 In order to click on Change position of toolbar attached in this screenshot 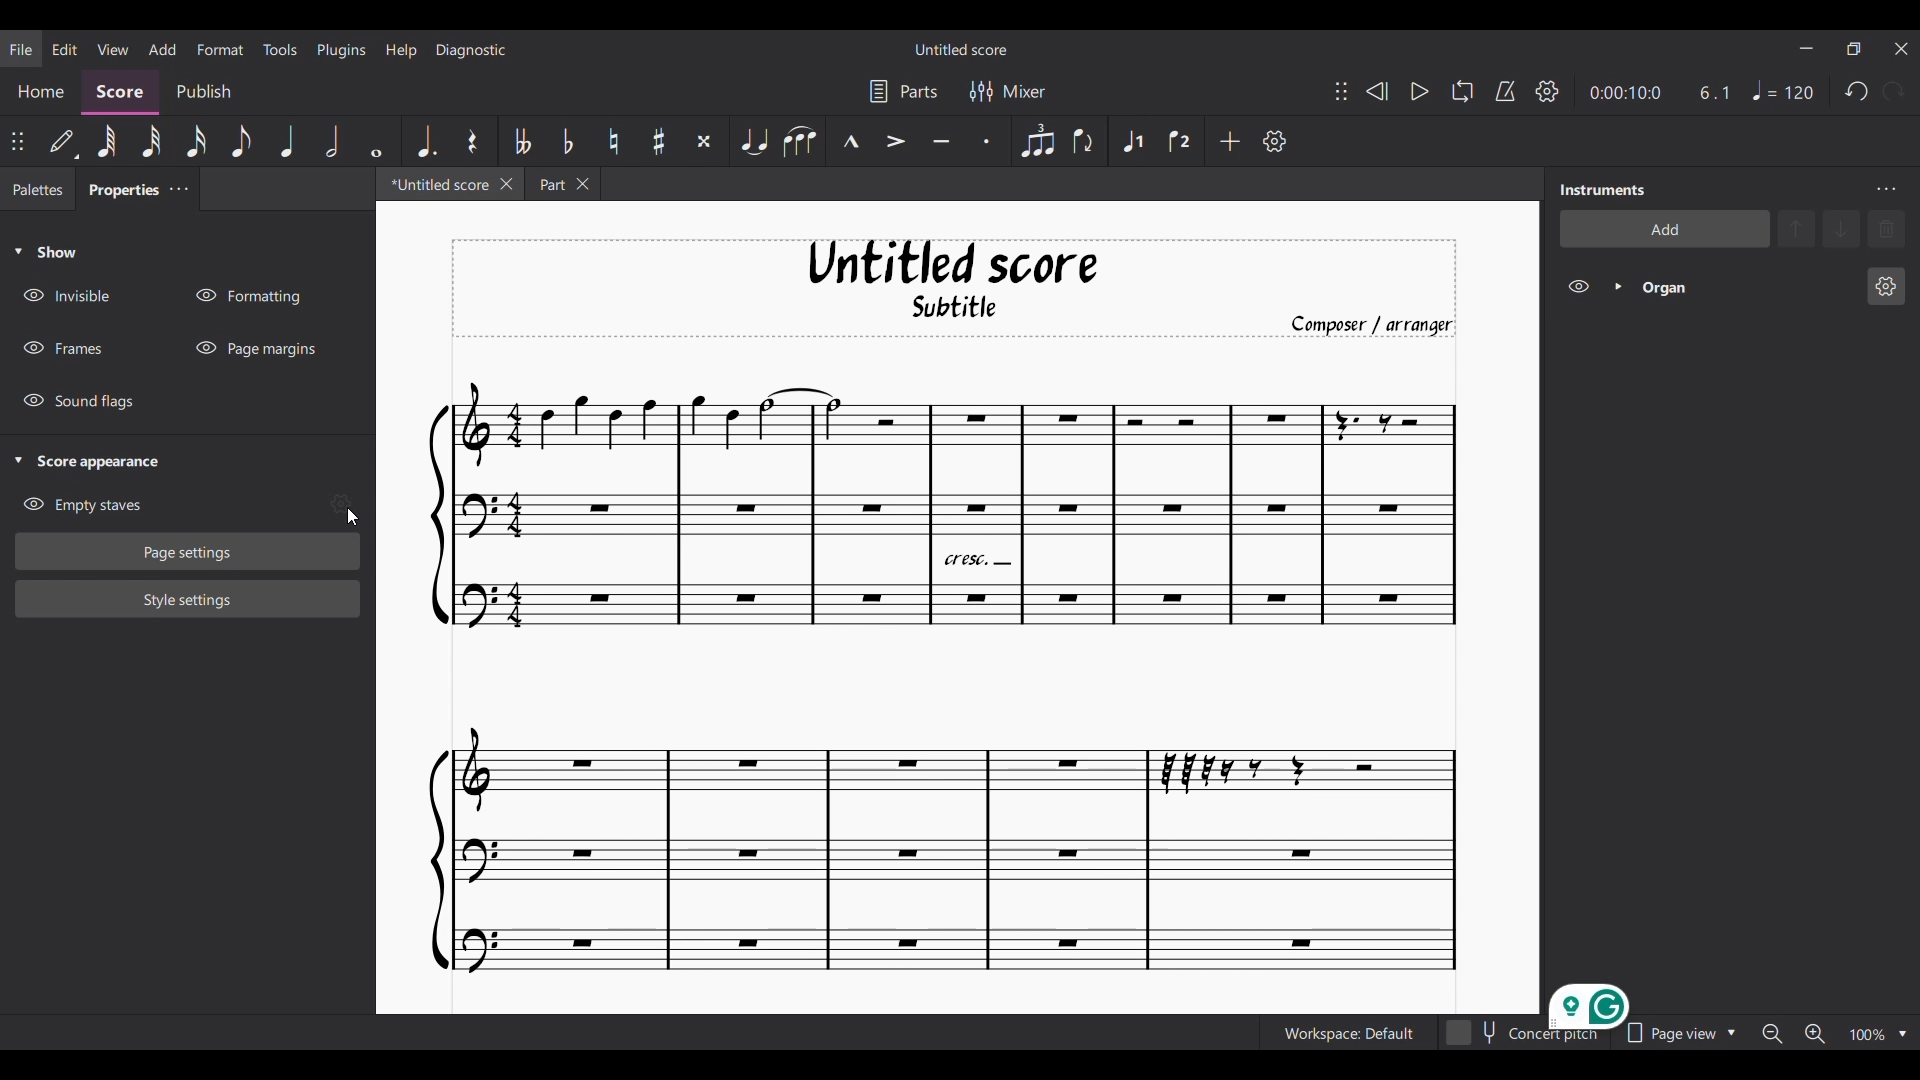, I will do `click(16, 141)`.